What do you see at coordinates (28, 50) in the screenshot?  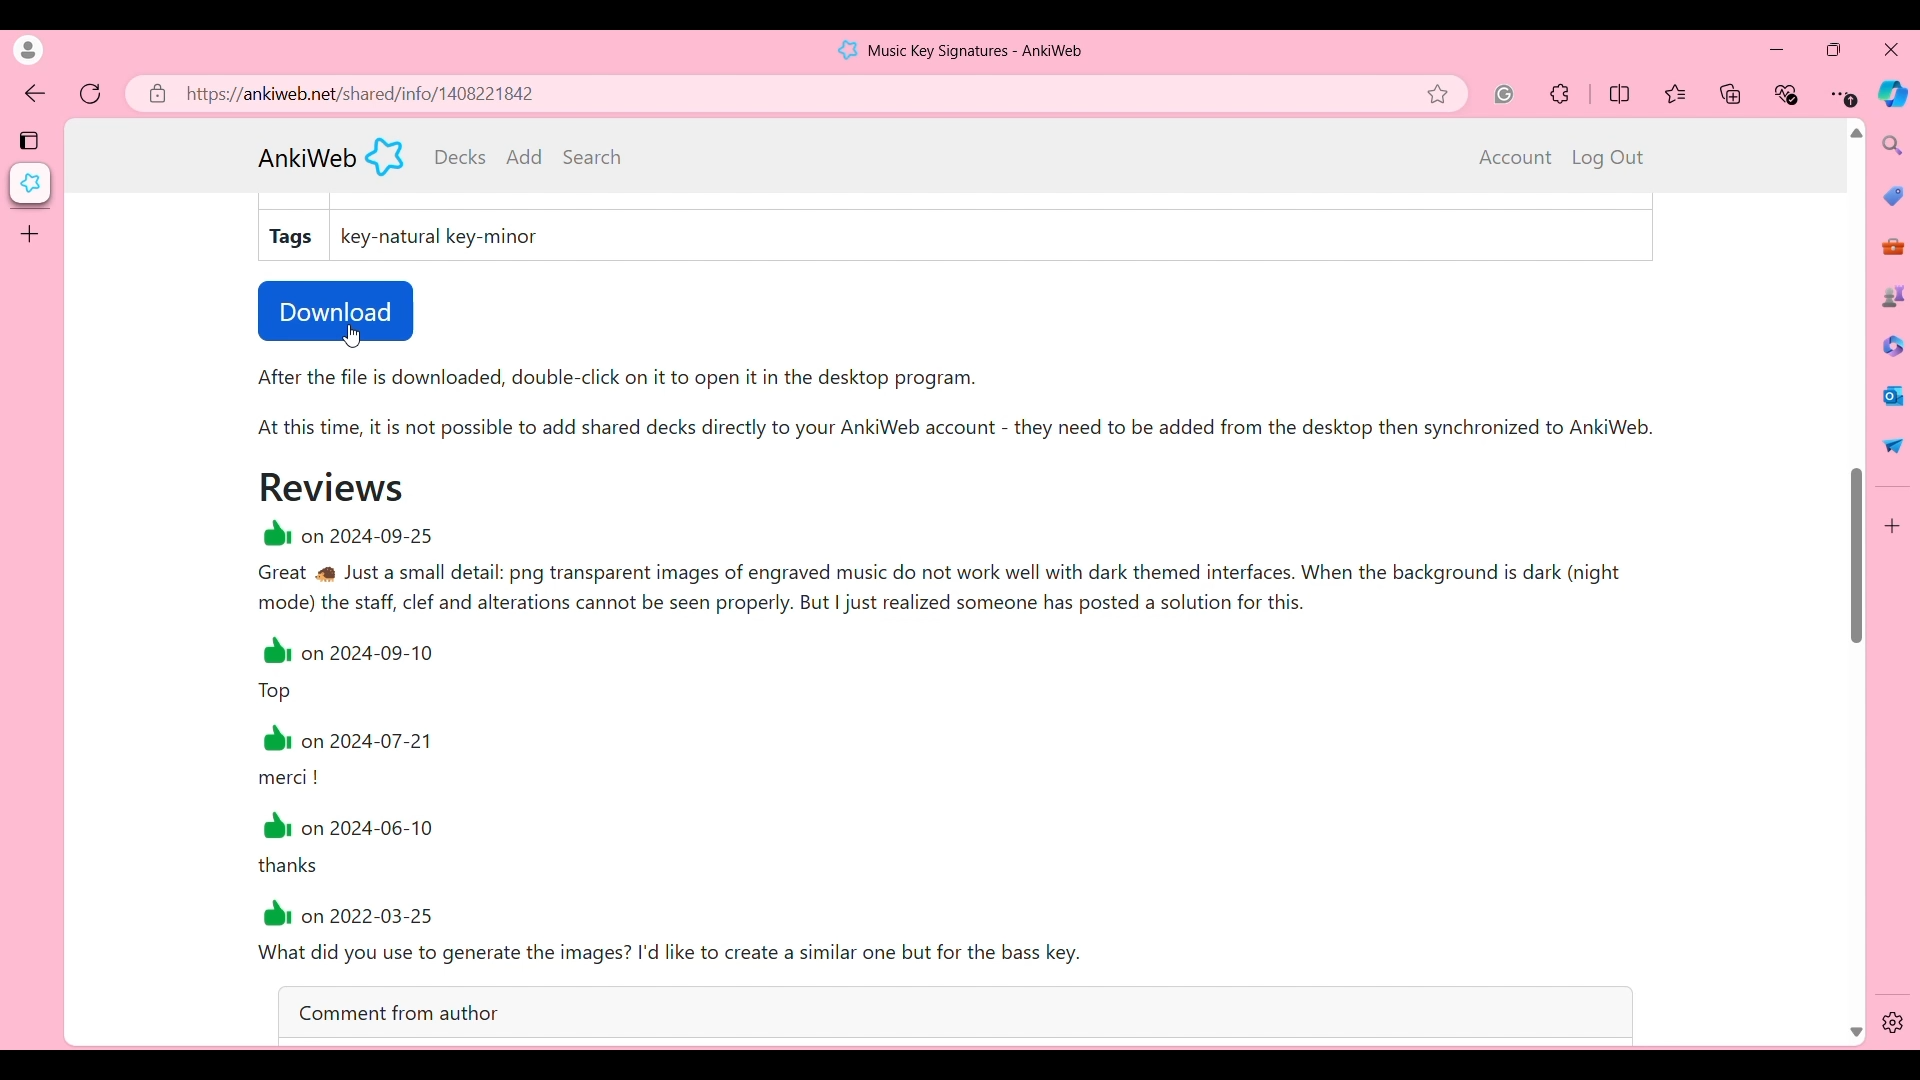 I see `Click to see current account's details` at bounding box center [28, 50].